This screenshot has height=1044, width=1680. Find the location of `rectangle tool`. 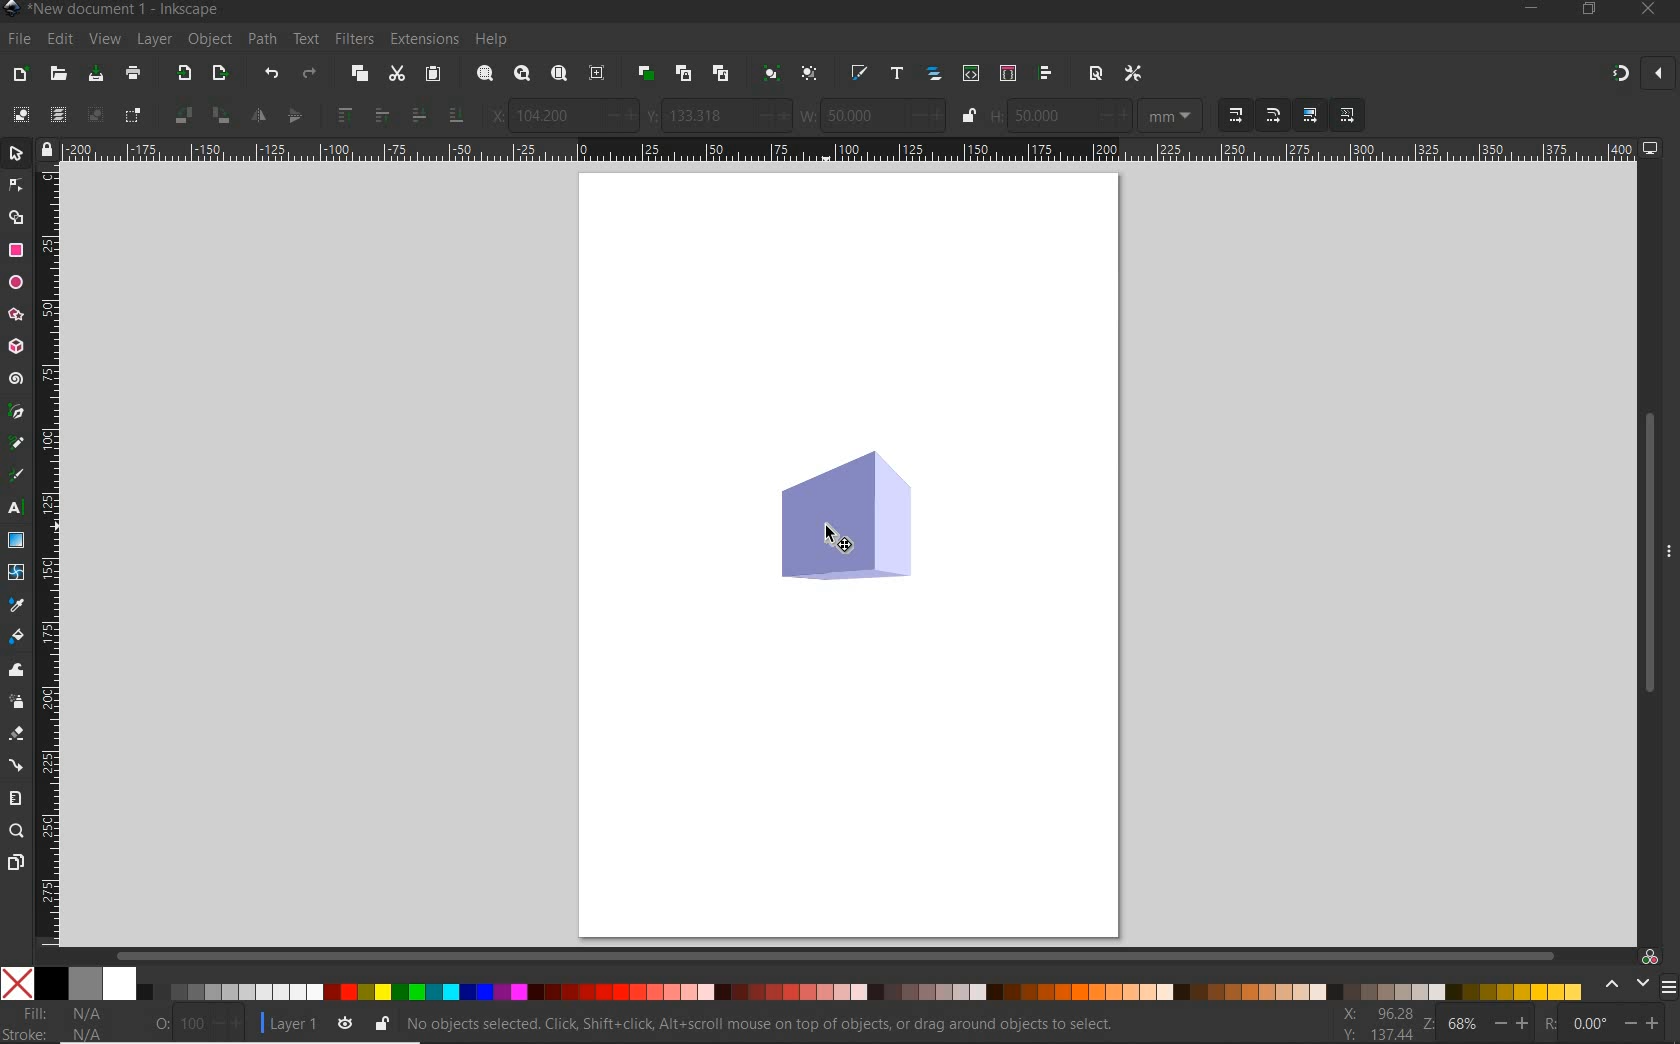

rectangle tool is located at coordinates (16, 251).